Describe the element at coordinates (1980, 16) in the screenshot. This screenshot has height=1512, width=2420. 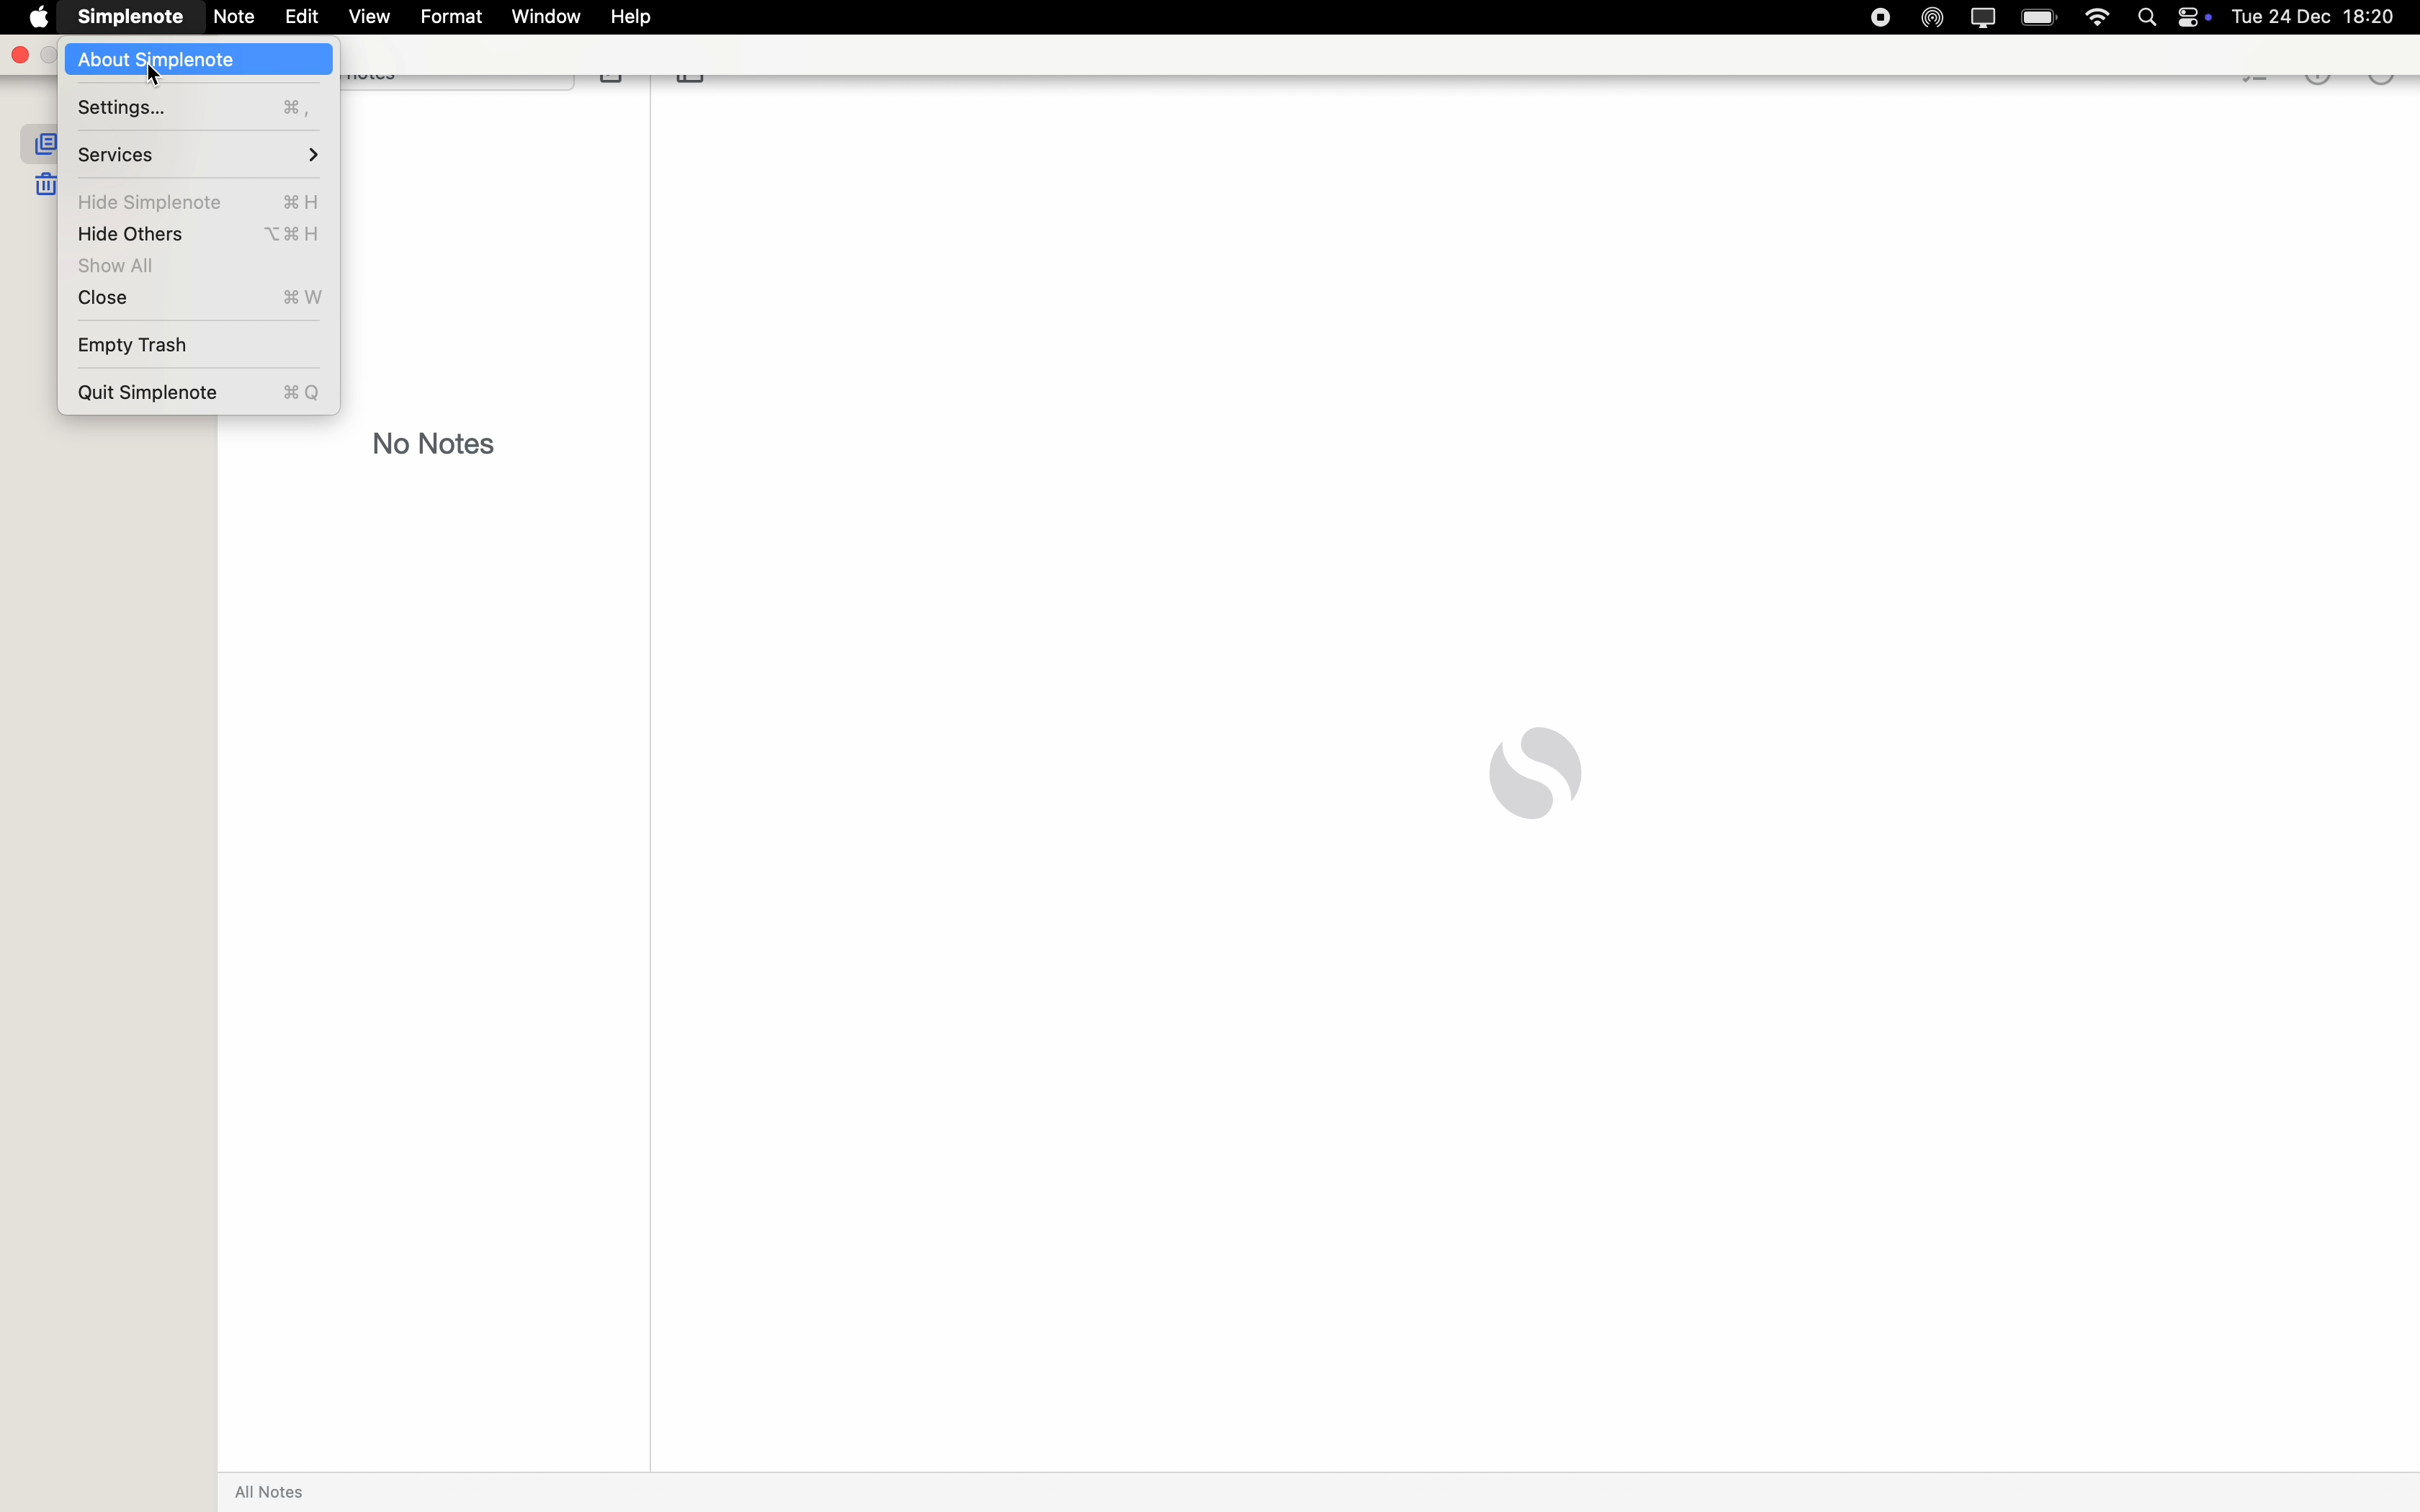
I see `screen button` at that location.